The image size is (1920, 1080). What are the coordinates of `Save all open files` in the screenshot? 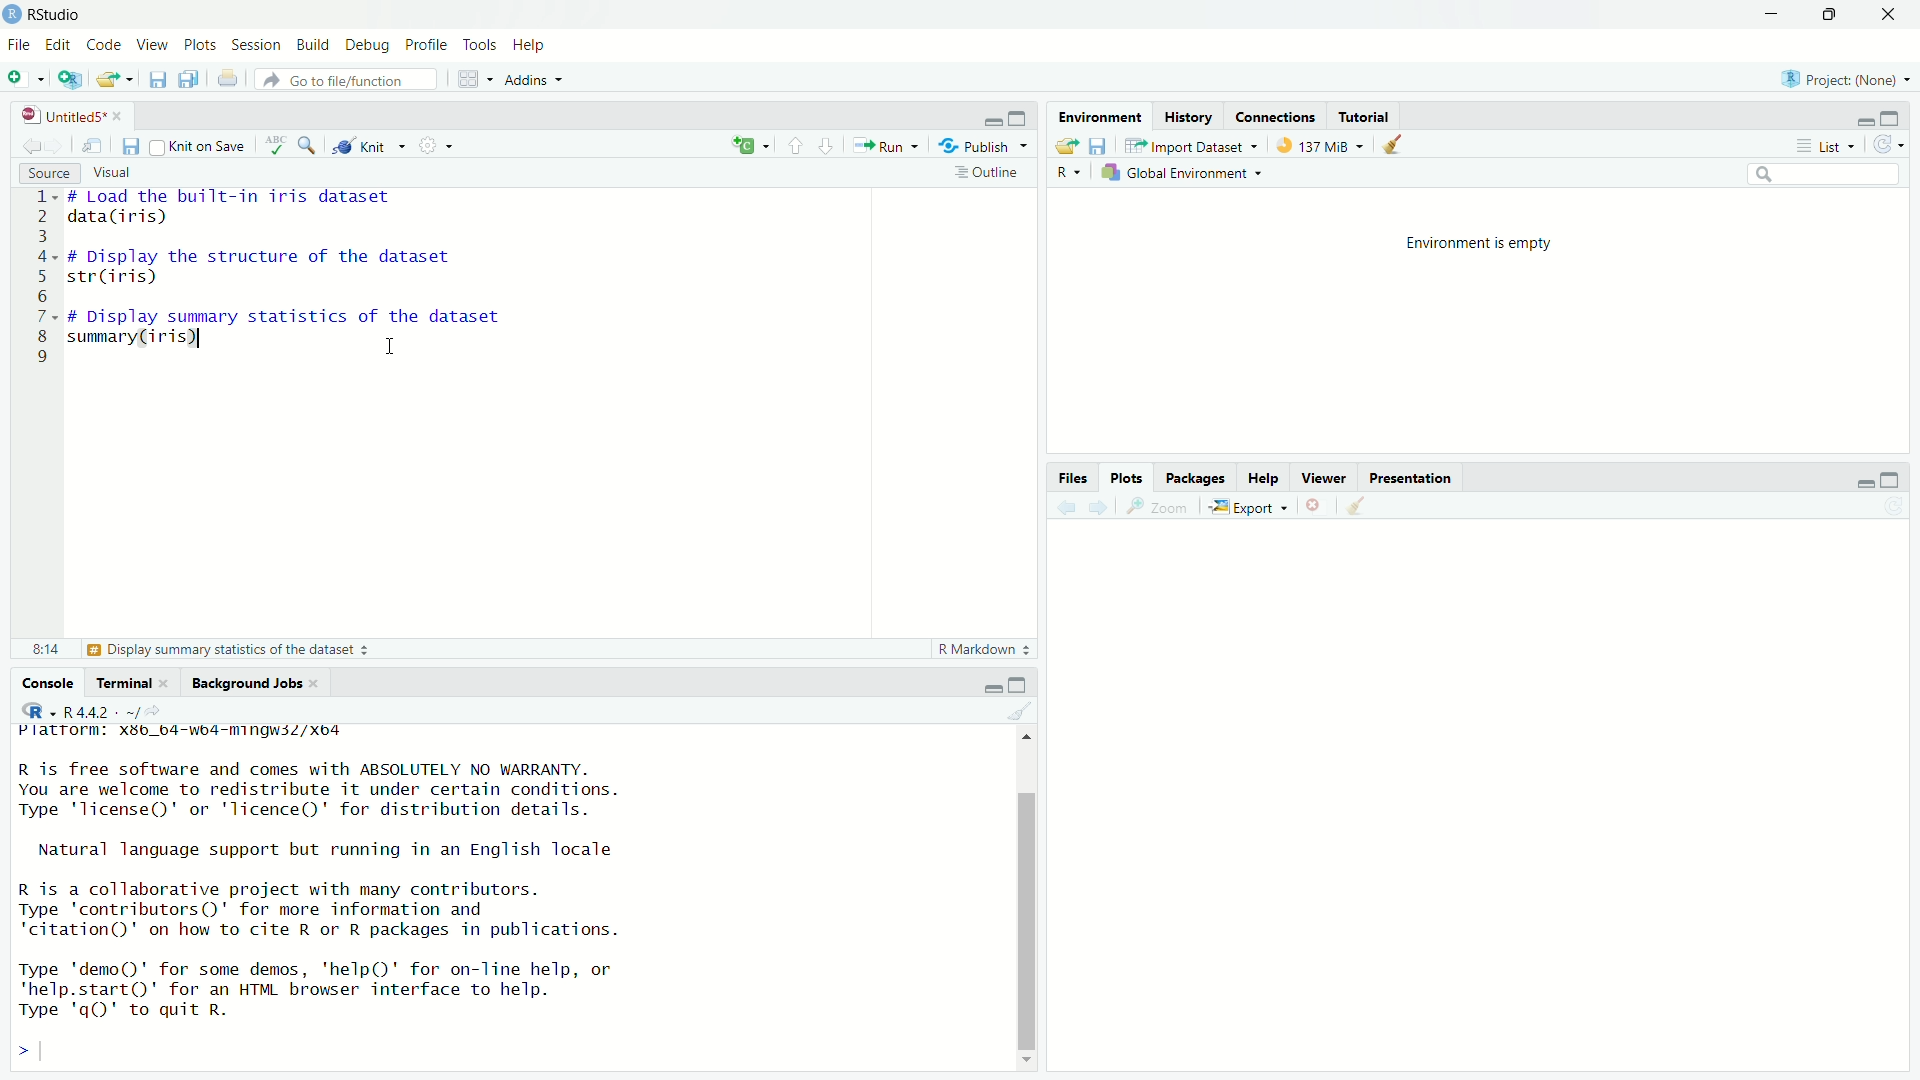 It's located at (189, 79).